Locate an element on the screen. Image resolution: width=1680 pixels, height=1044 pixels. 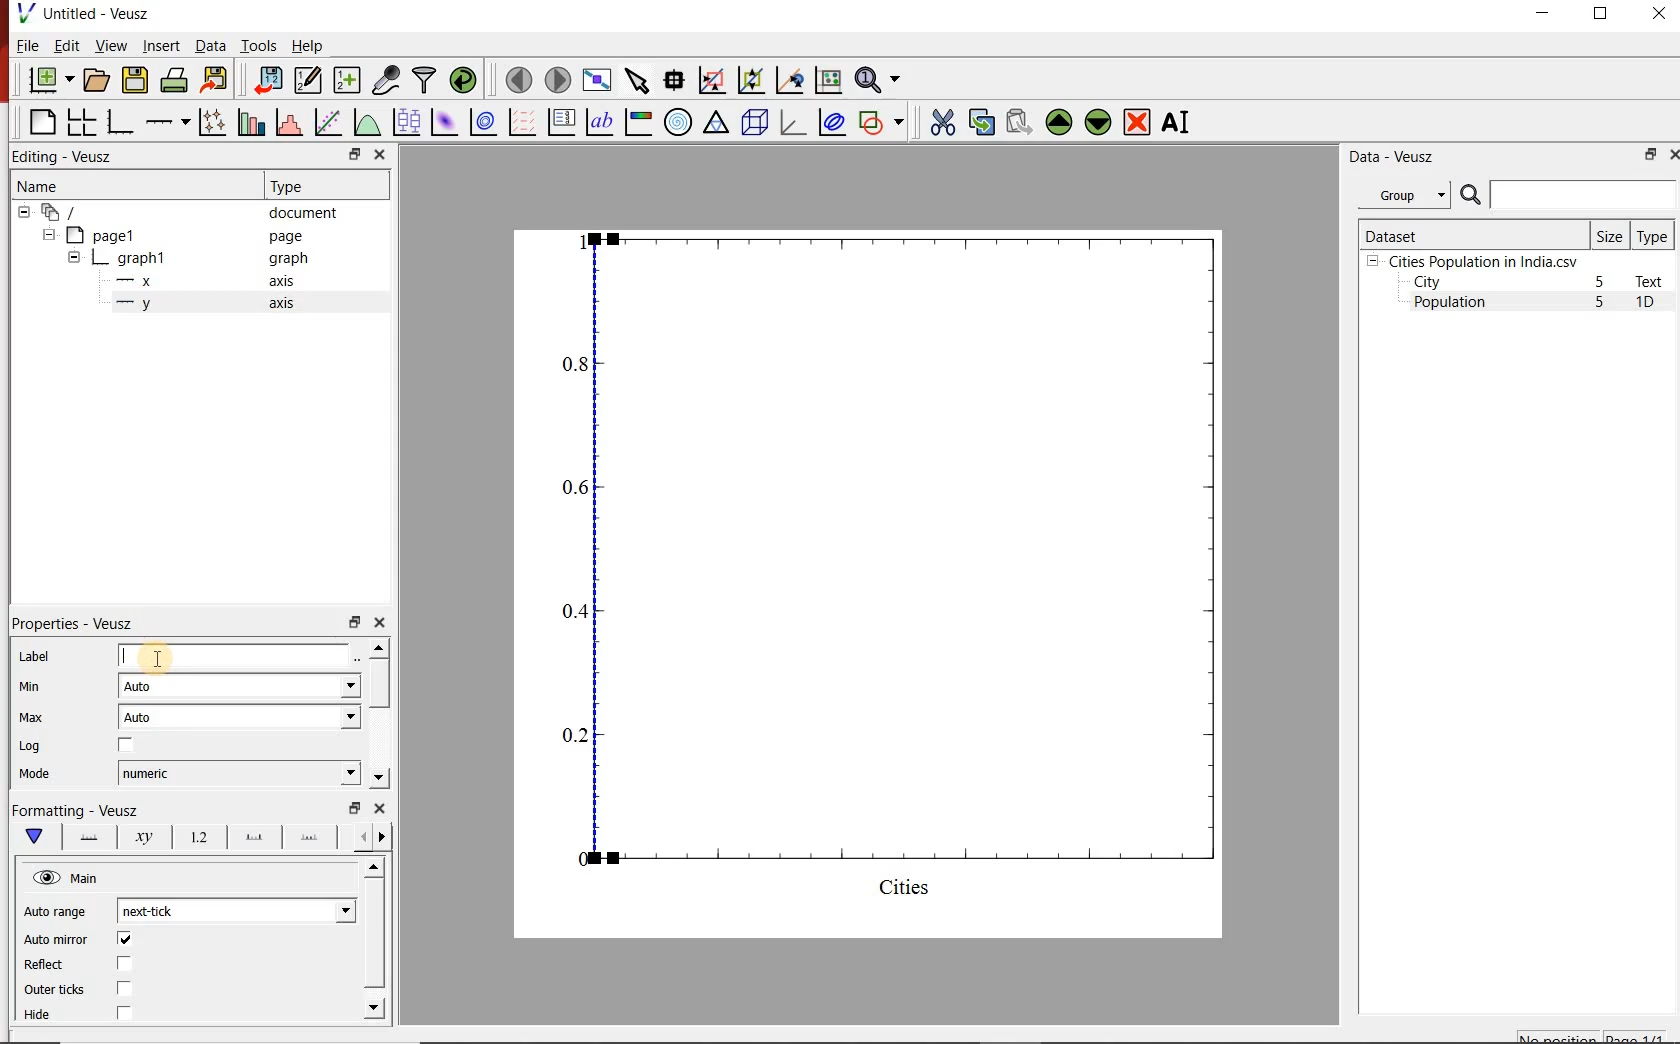
Hide is located at coordinates (47, 1019).